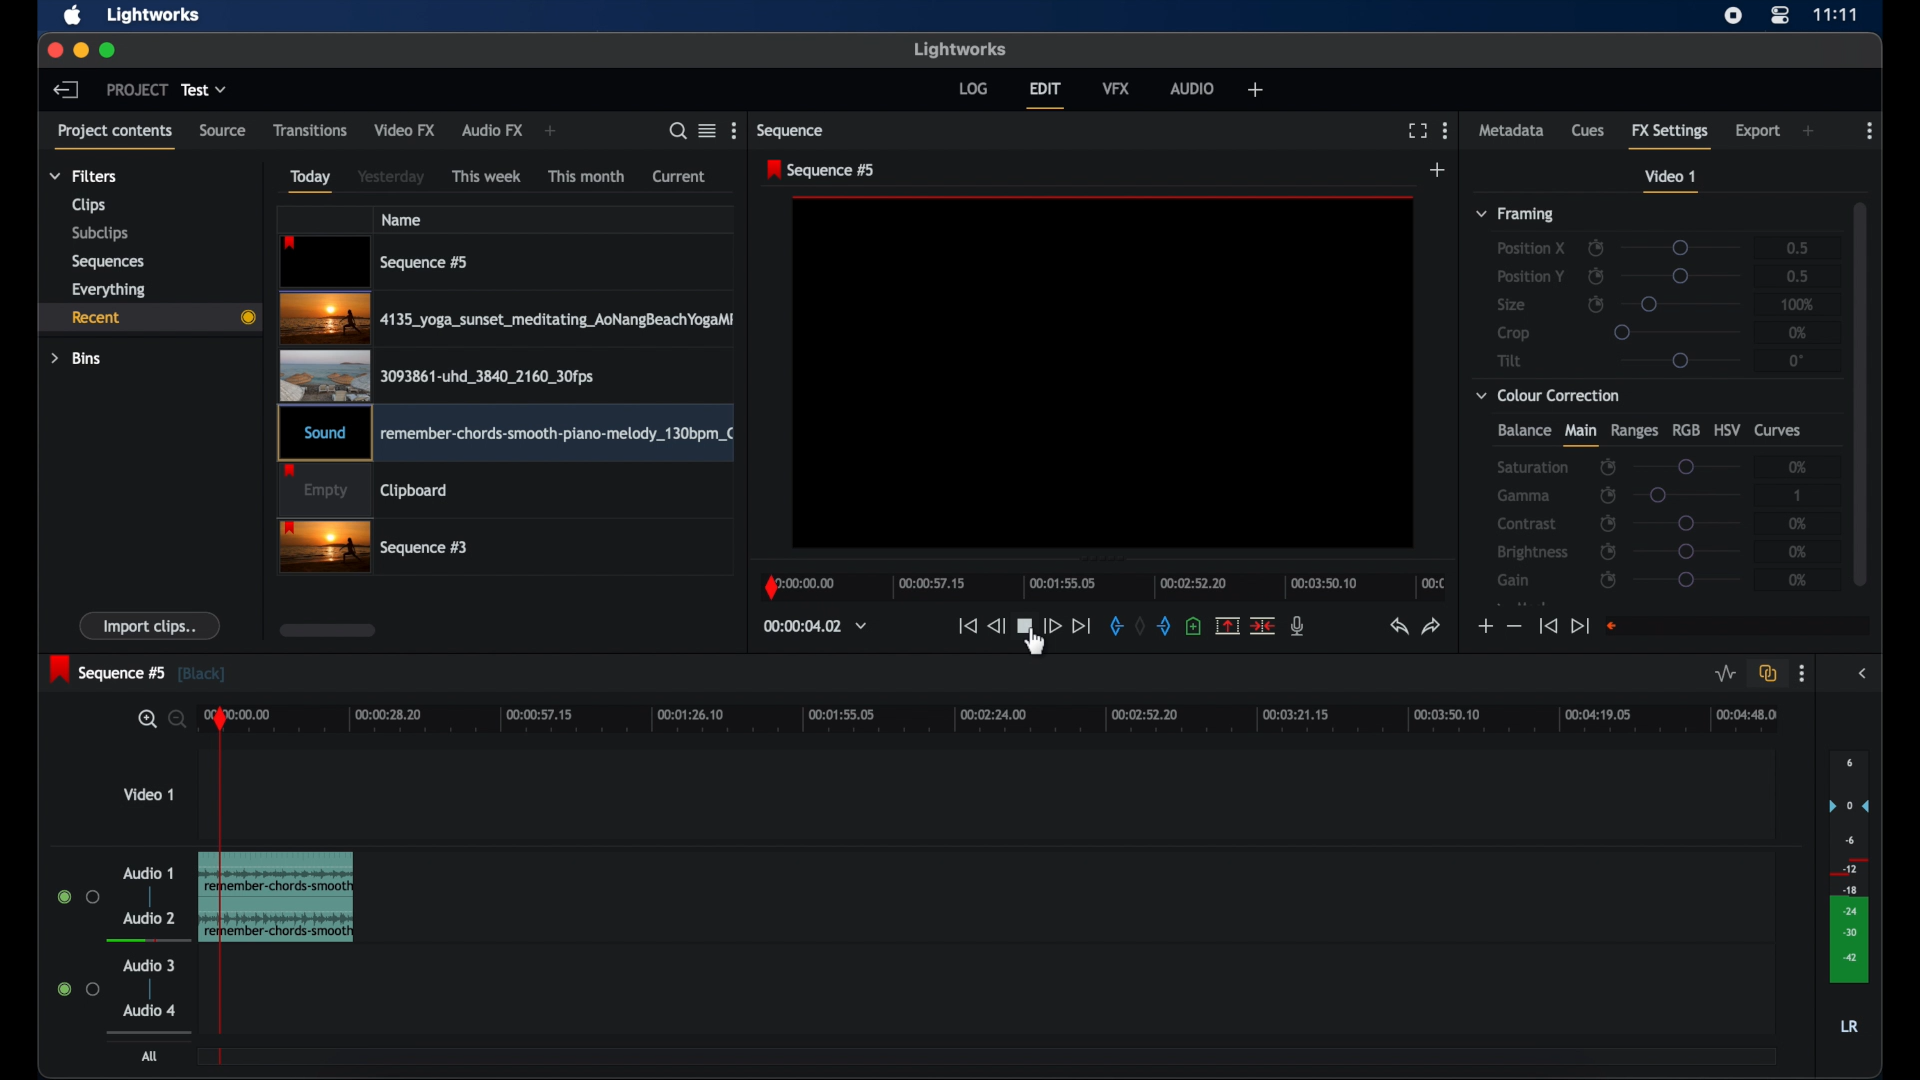  What do you see at coordinates (78, 988) in the screenshot?
I see `radio buttons` at bounding box center [78, 988].